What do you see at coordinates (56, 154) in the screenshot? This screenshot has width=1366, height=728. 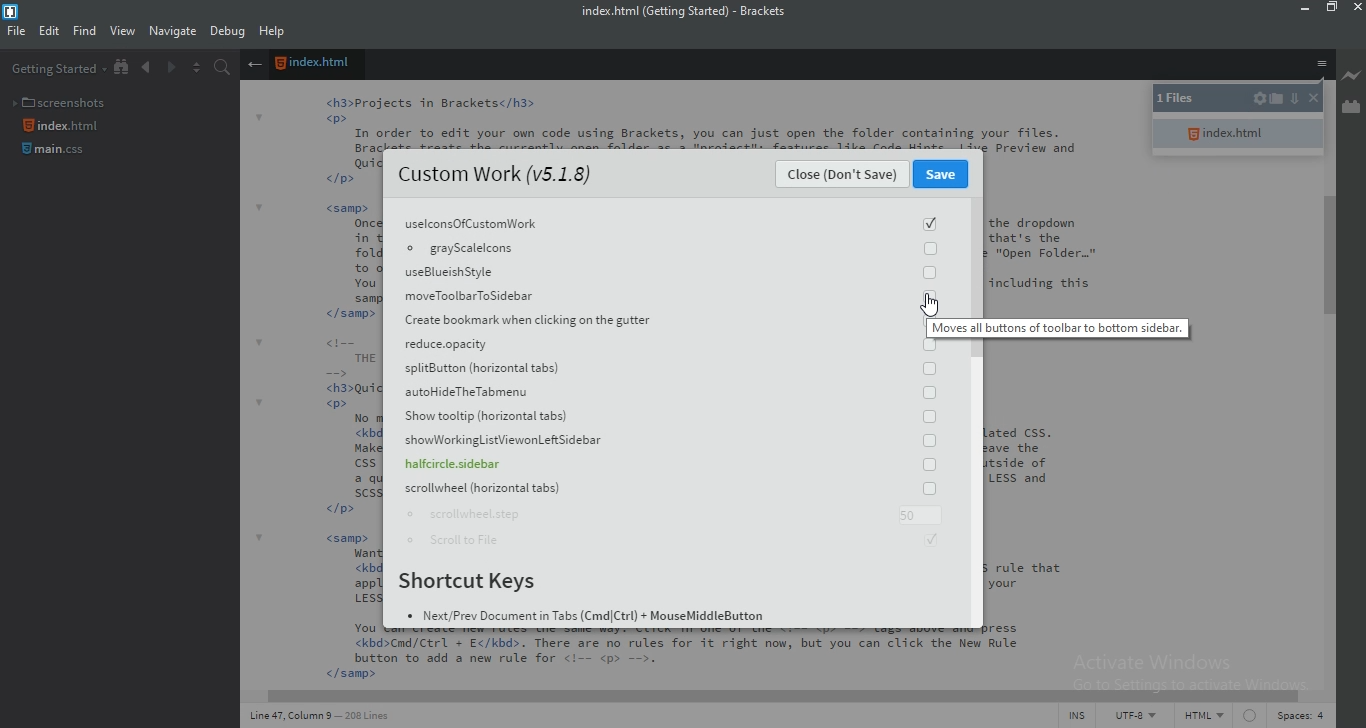 I see `main.css` at bounding box center [56, 154].